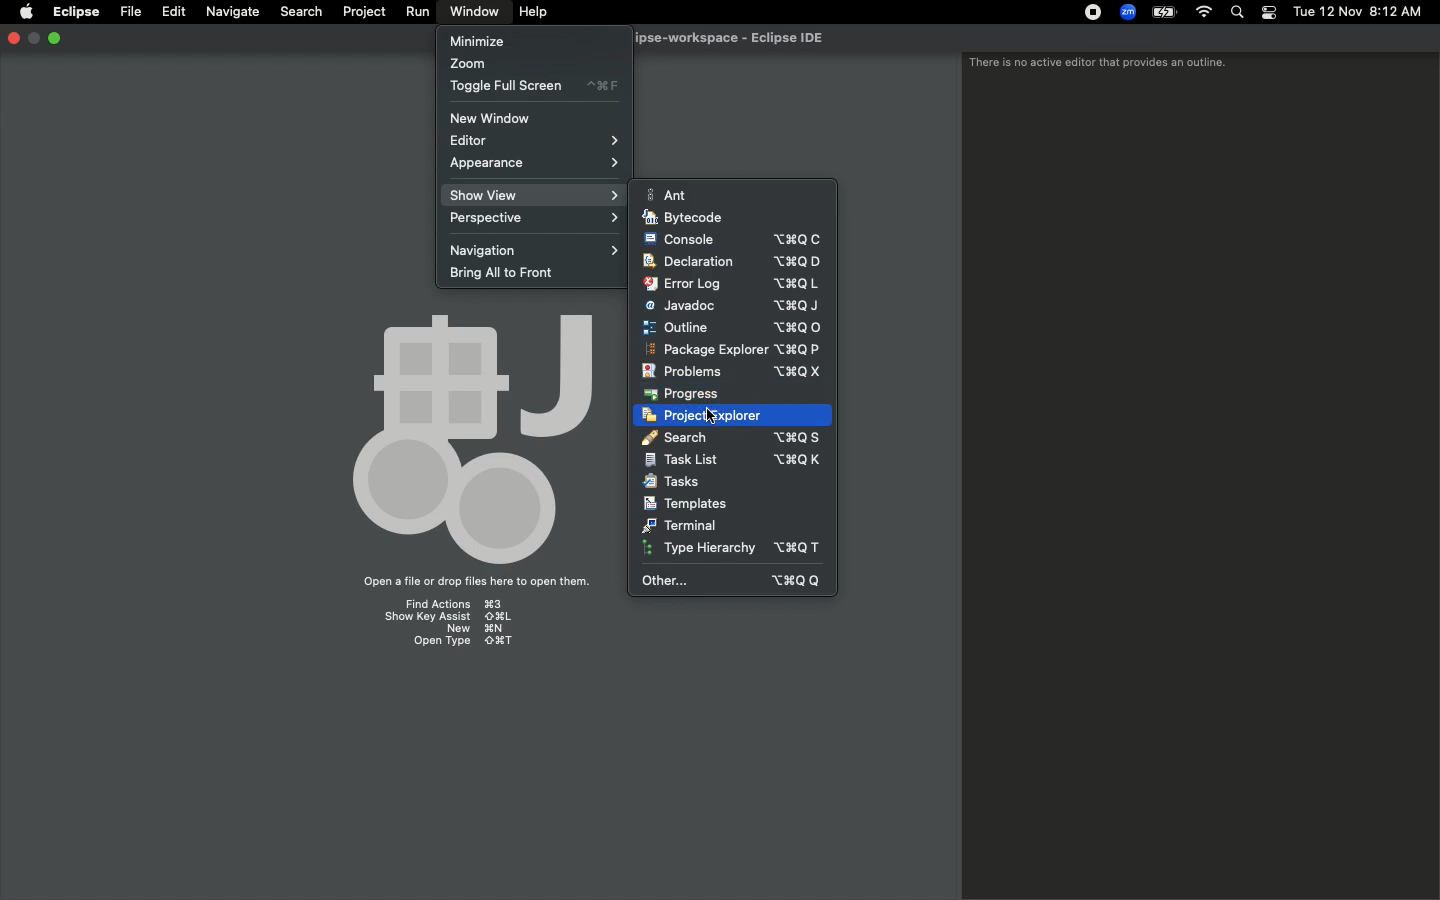  Describe the element at coordinates (687, 504) in the screenshot. I see `Templates` at that location.